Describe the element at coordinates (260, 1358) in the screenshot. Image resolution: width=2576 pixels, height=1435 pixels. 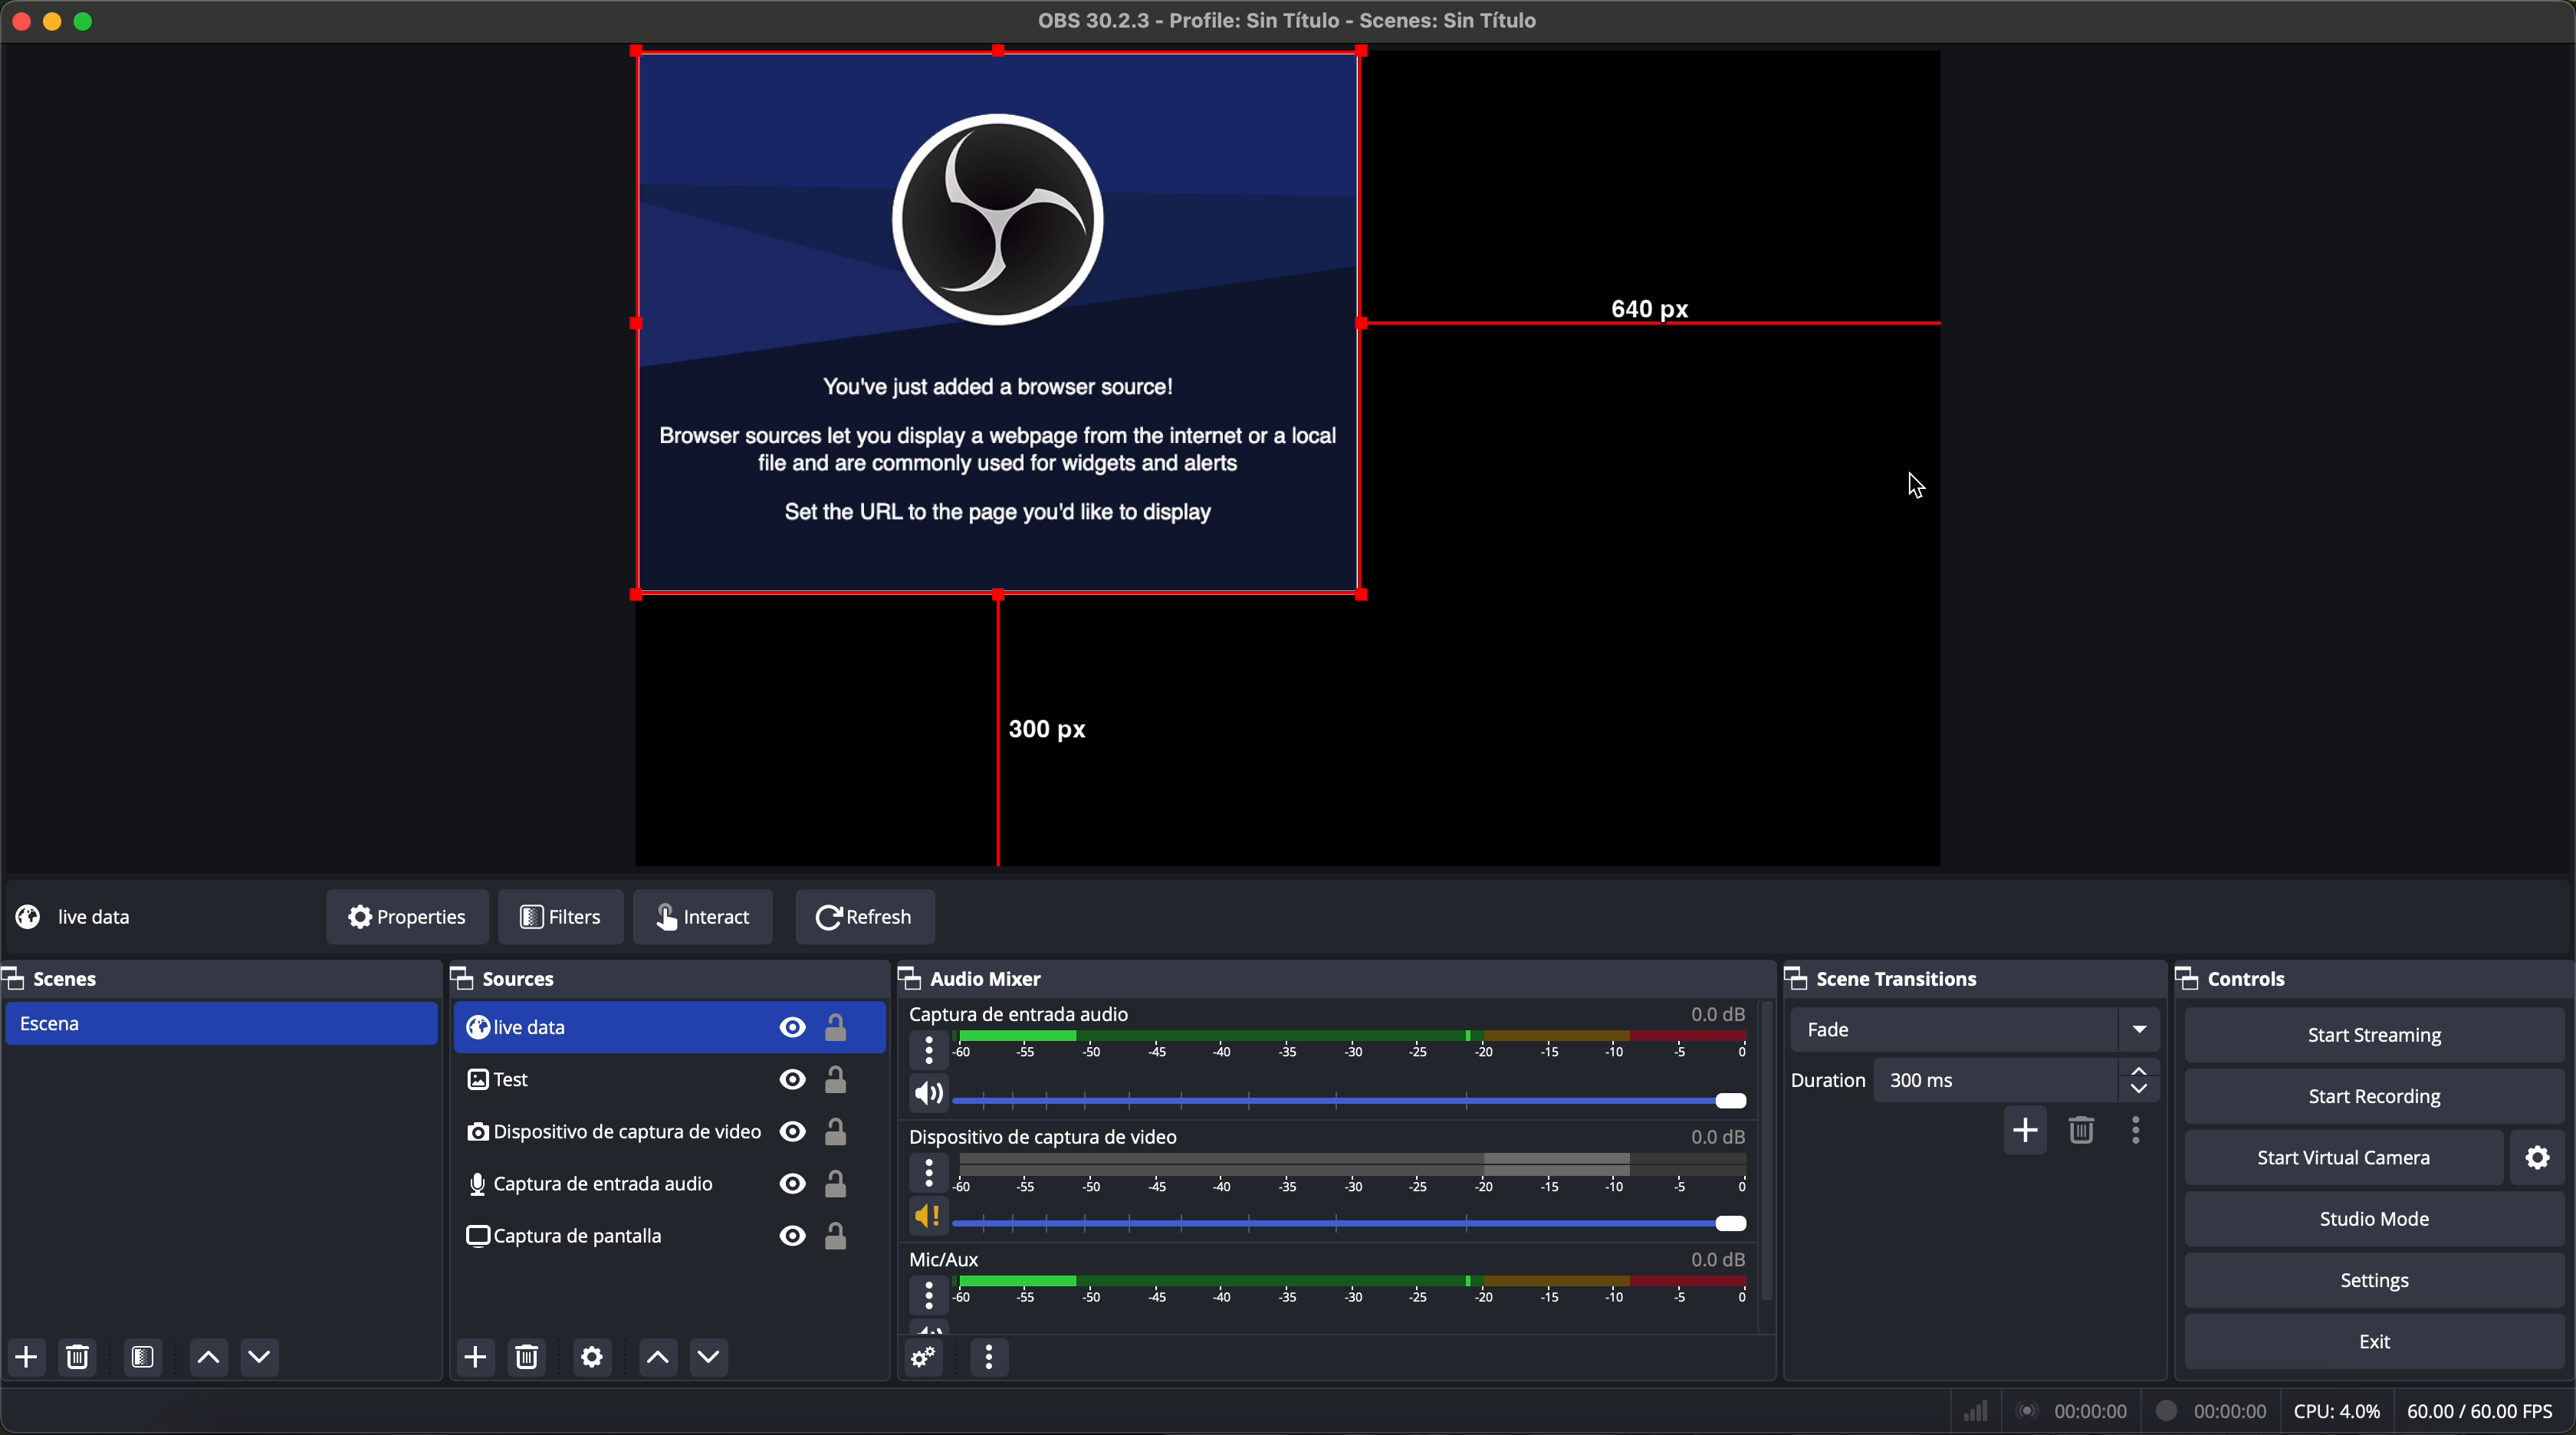
I see `move sources down` at that location.